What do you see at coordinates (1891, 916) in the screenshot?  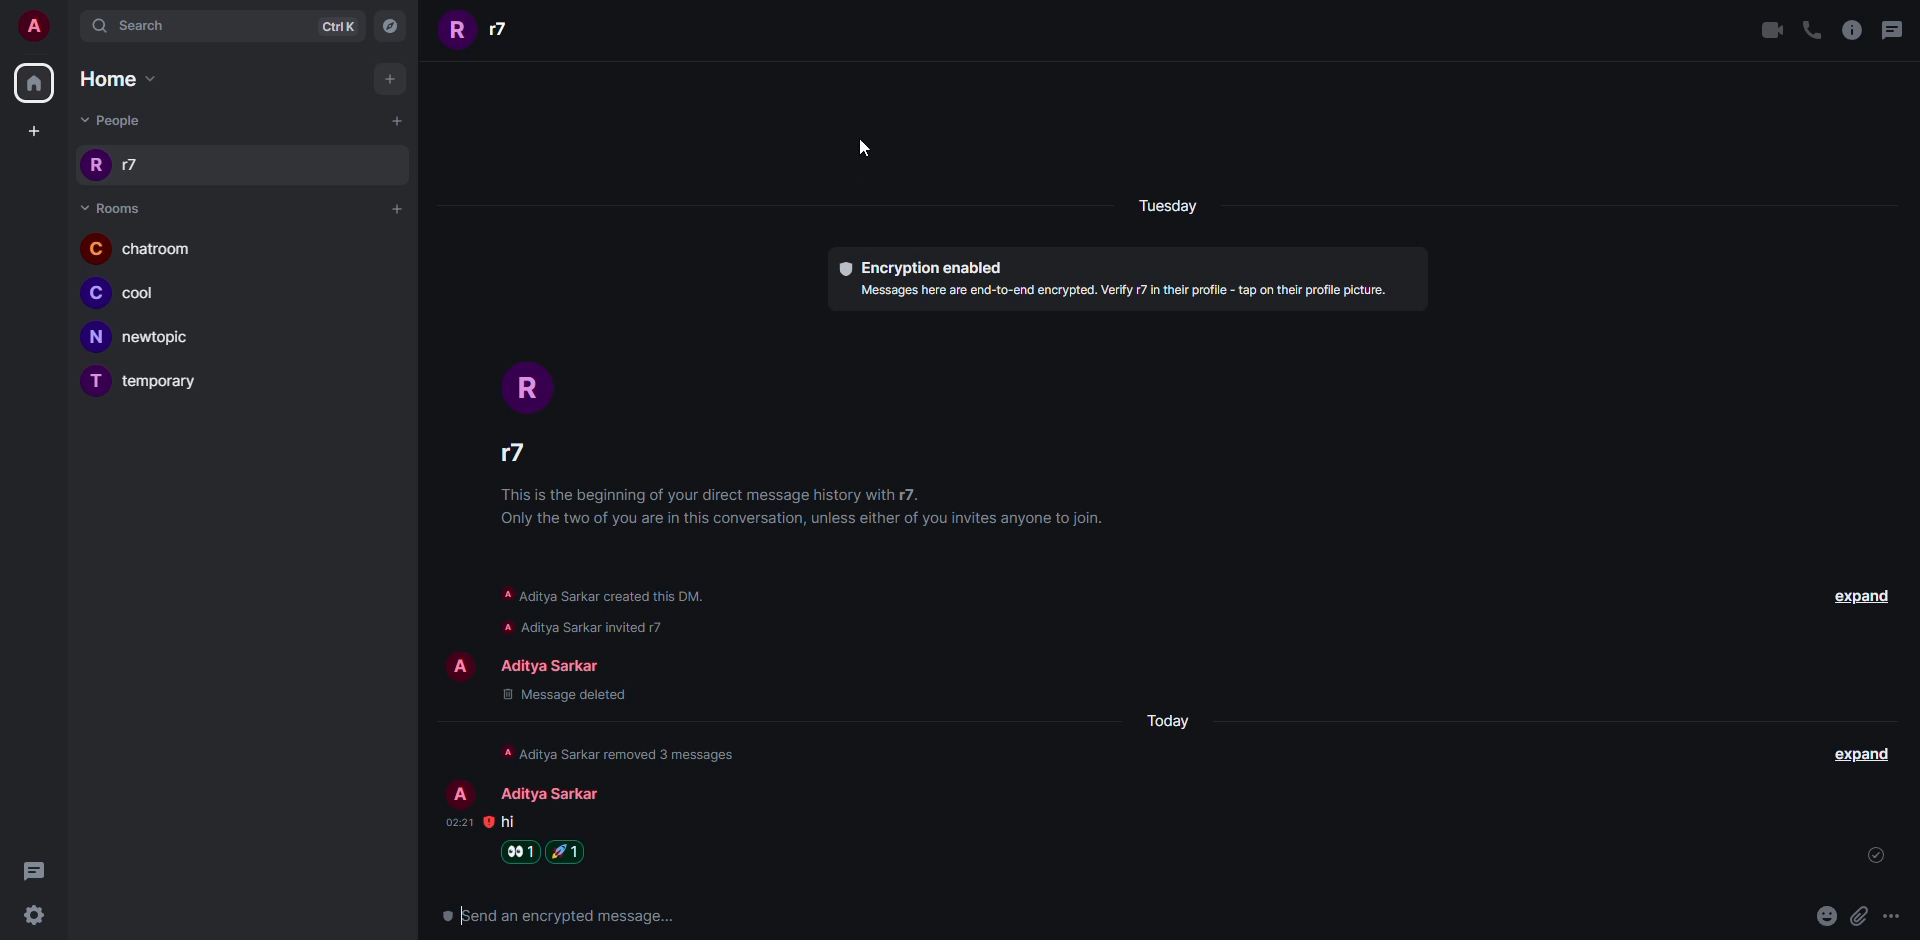 I see `more` at bounding box center [1891, 916].